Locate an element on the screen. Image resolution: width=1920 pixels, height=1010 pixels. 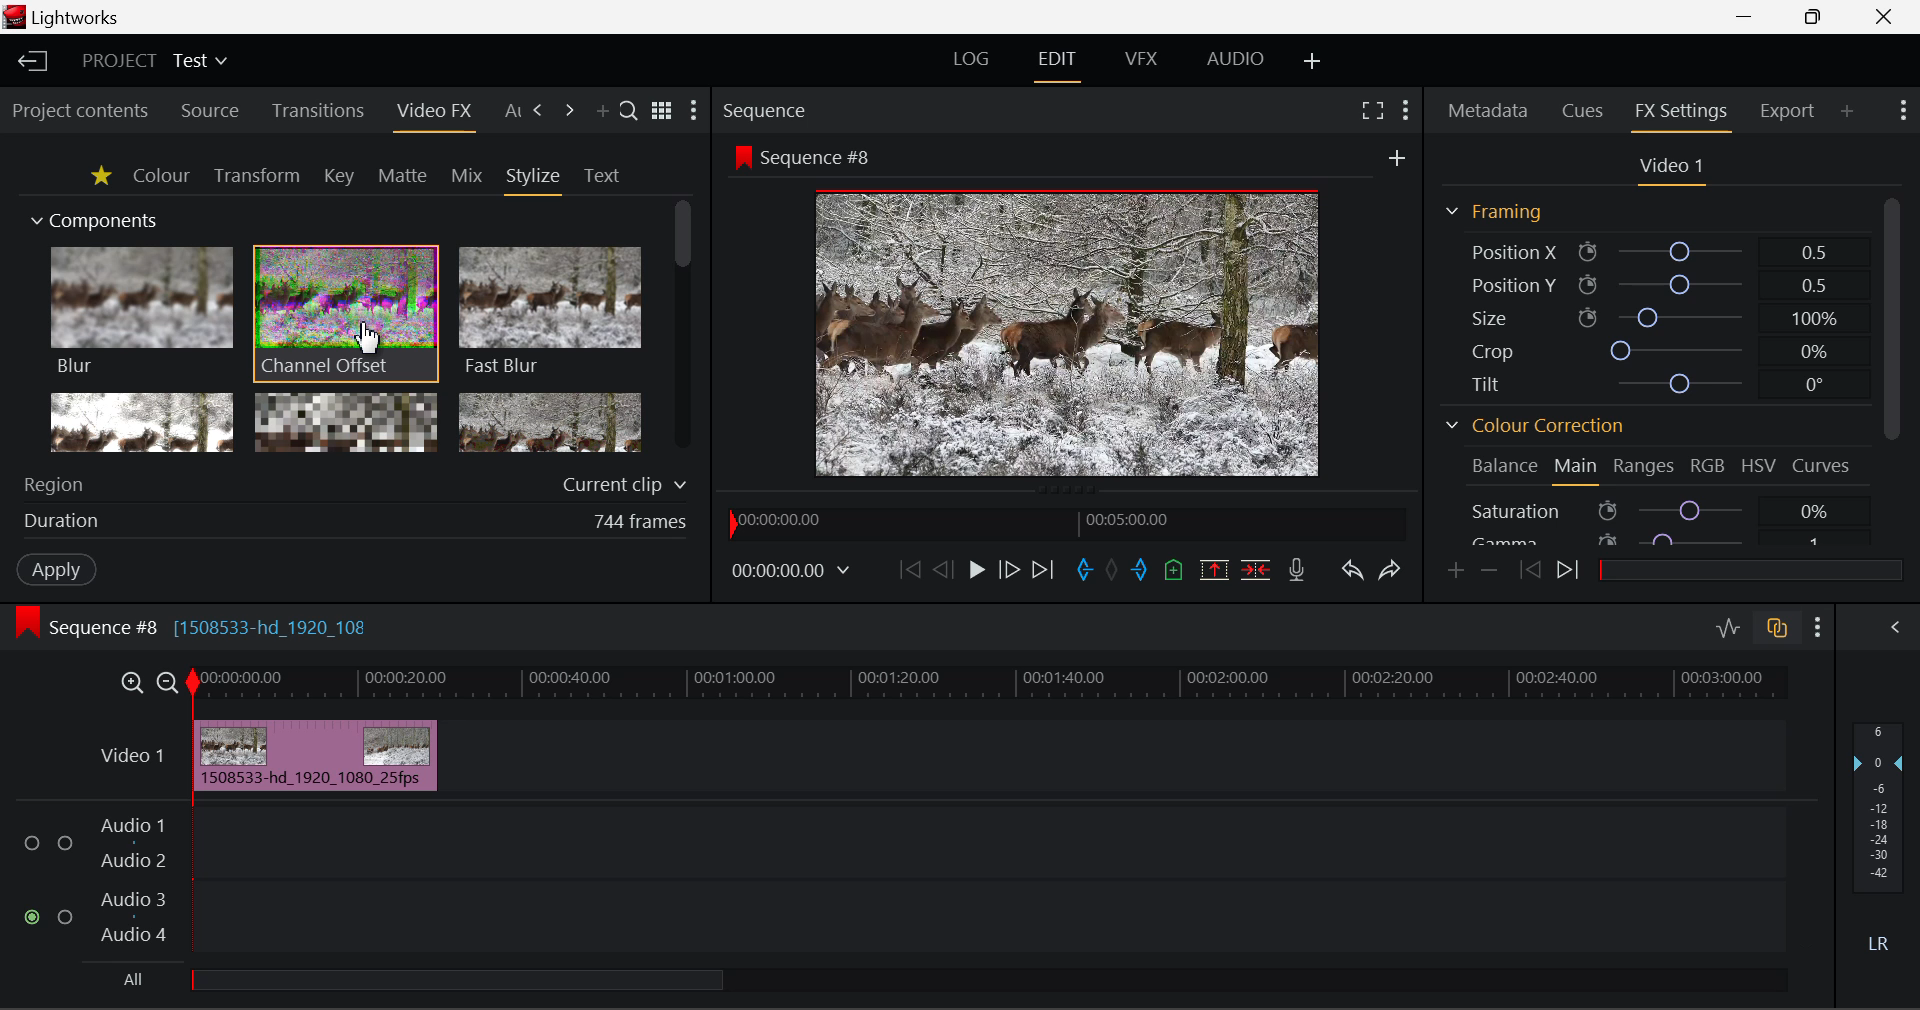
Project Timeline Track is located at coordinates (991, 686).